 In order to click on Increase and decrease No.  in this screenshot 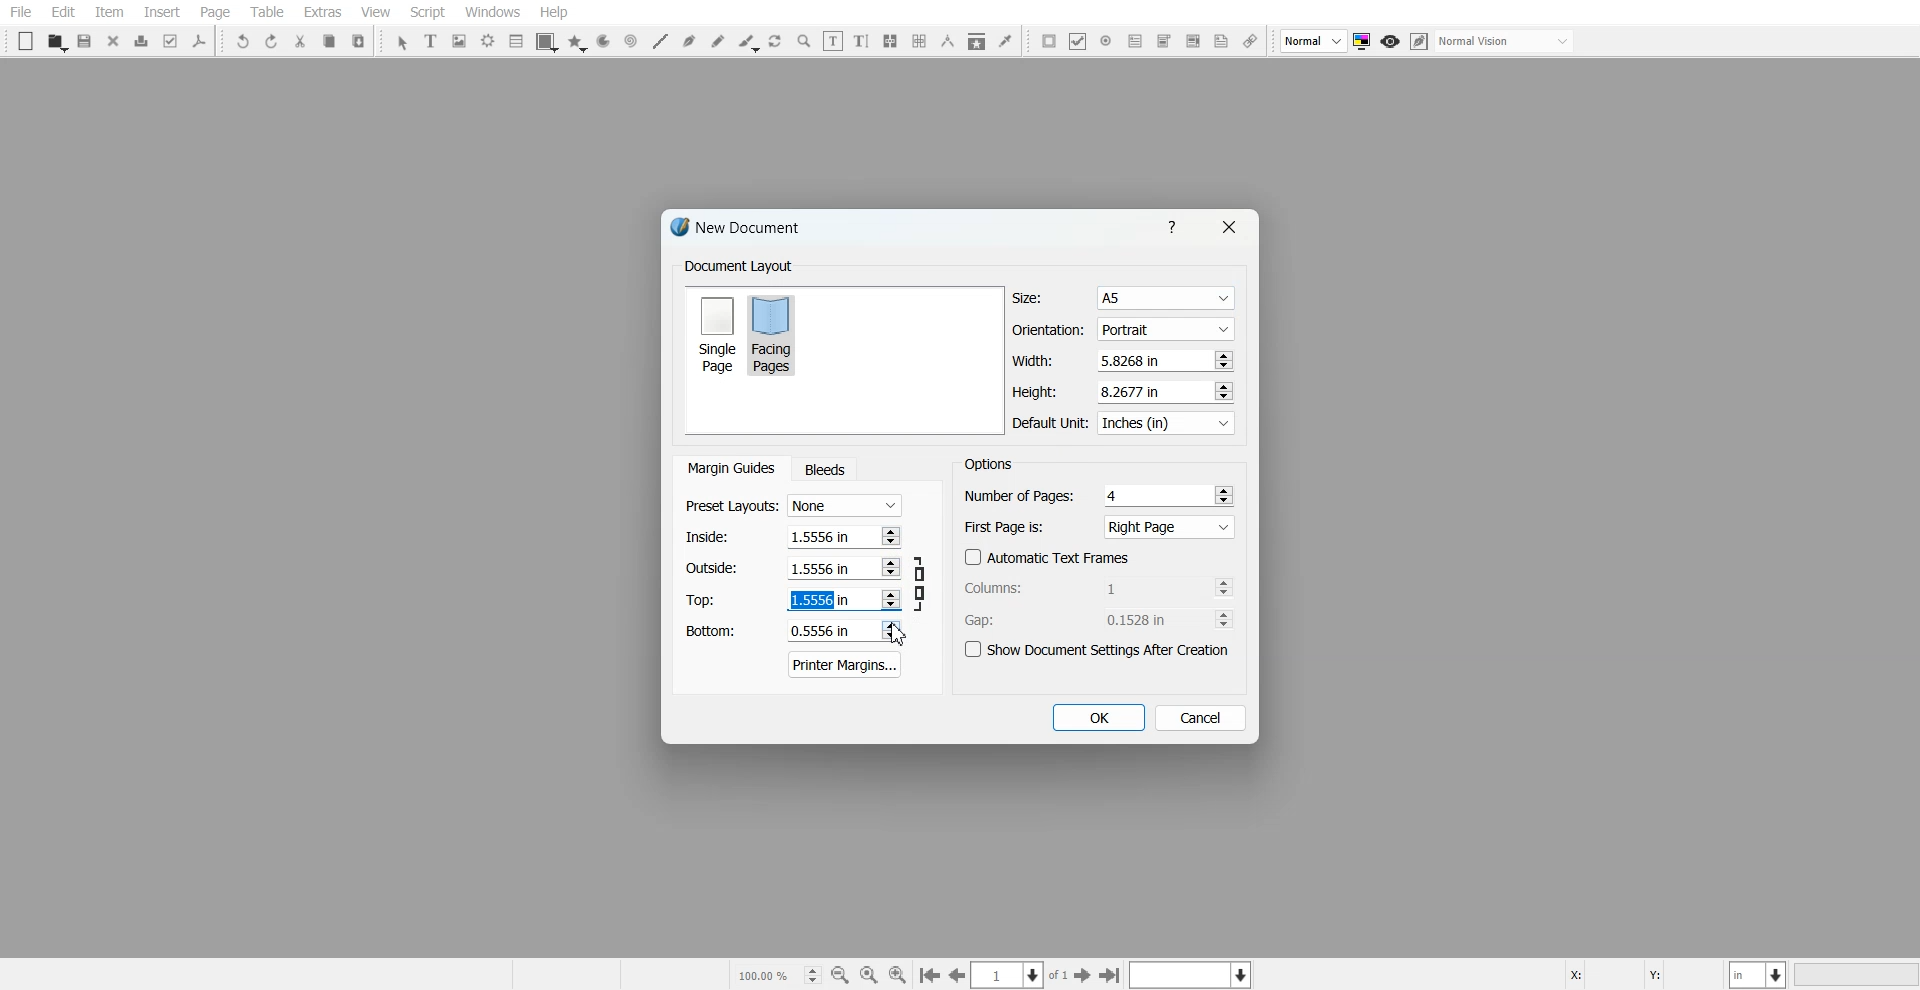, I will do `click(891, 568)`.